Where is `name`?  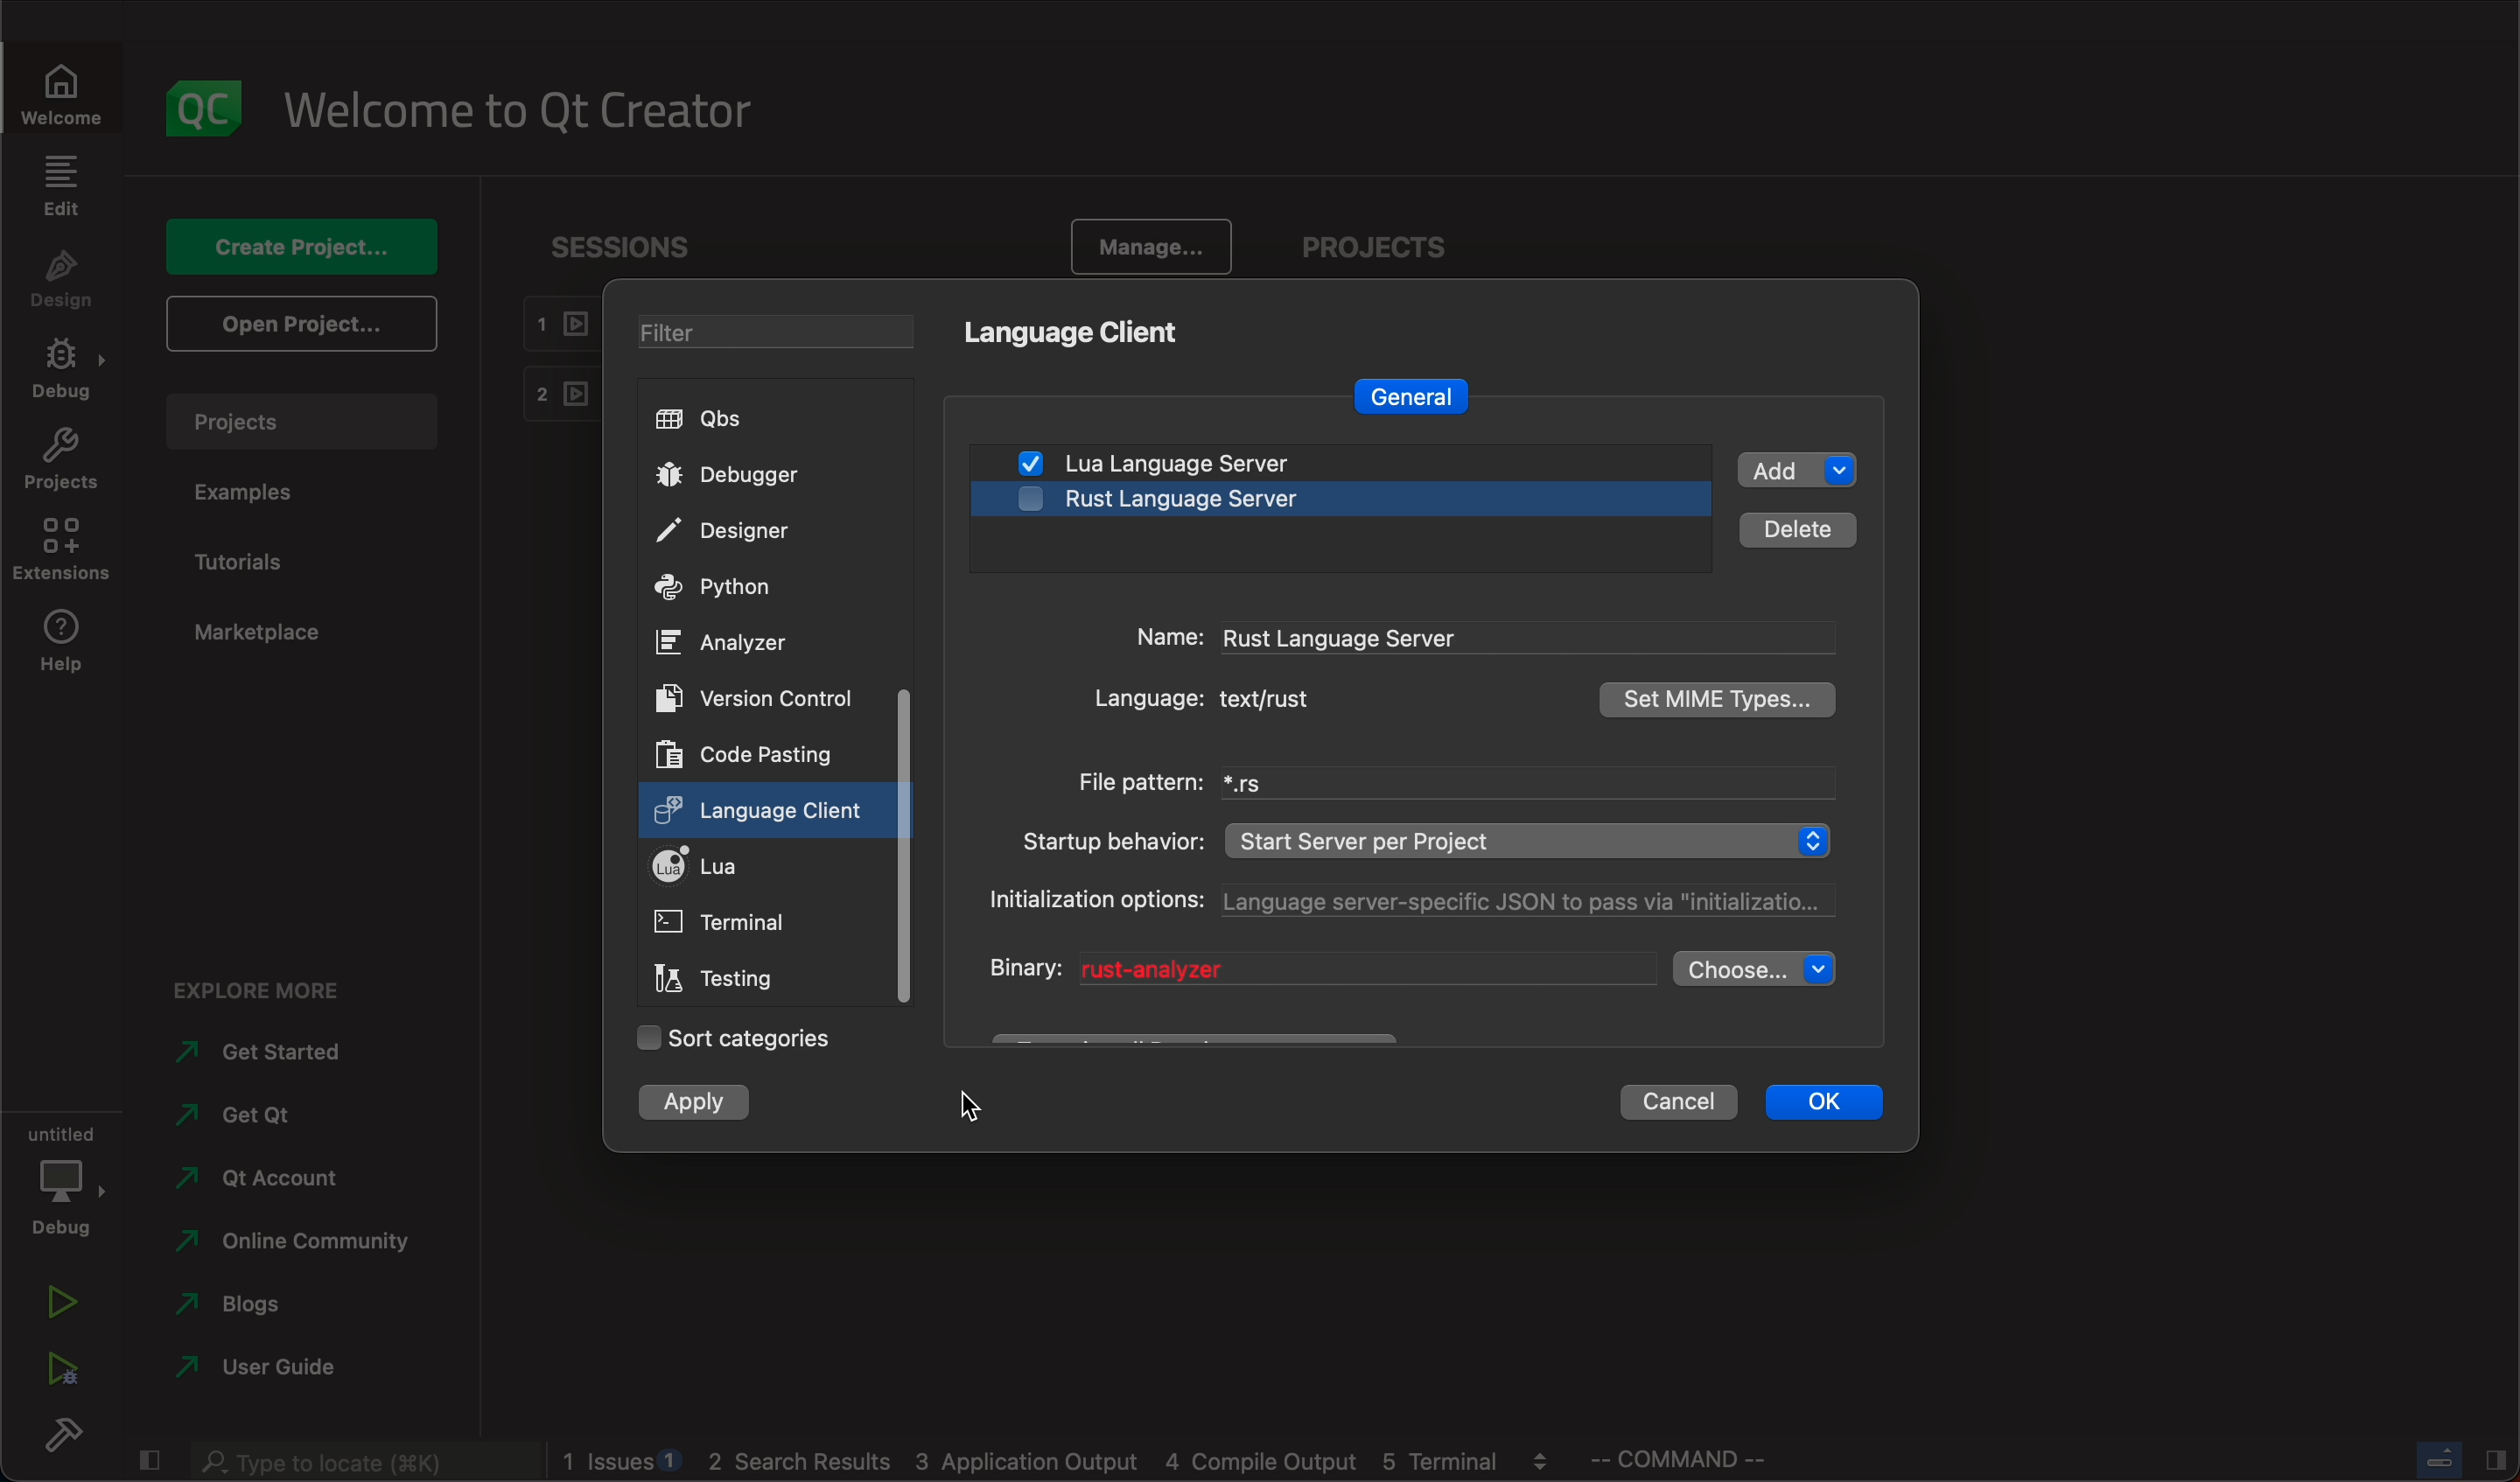
name is located at coordinates (1439, 637).